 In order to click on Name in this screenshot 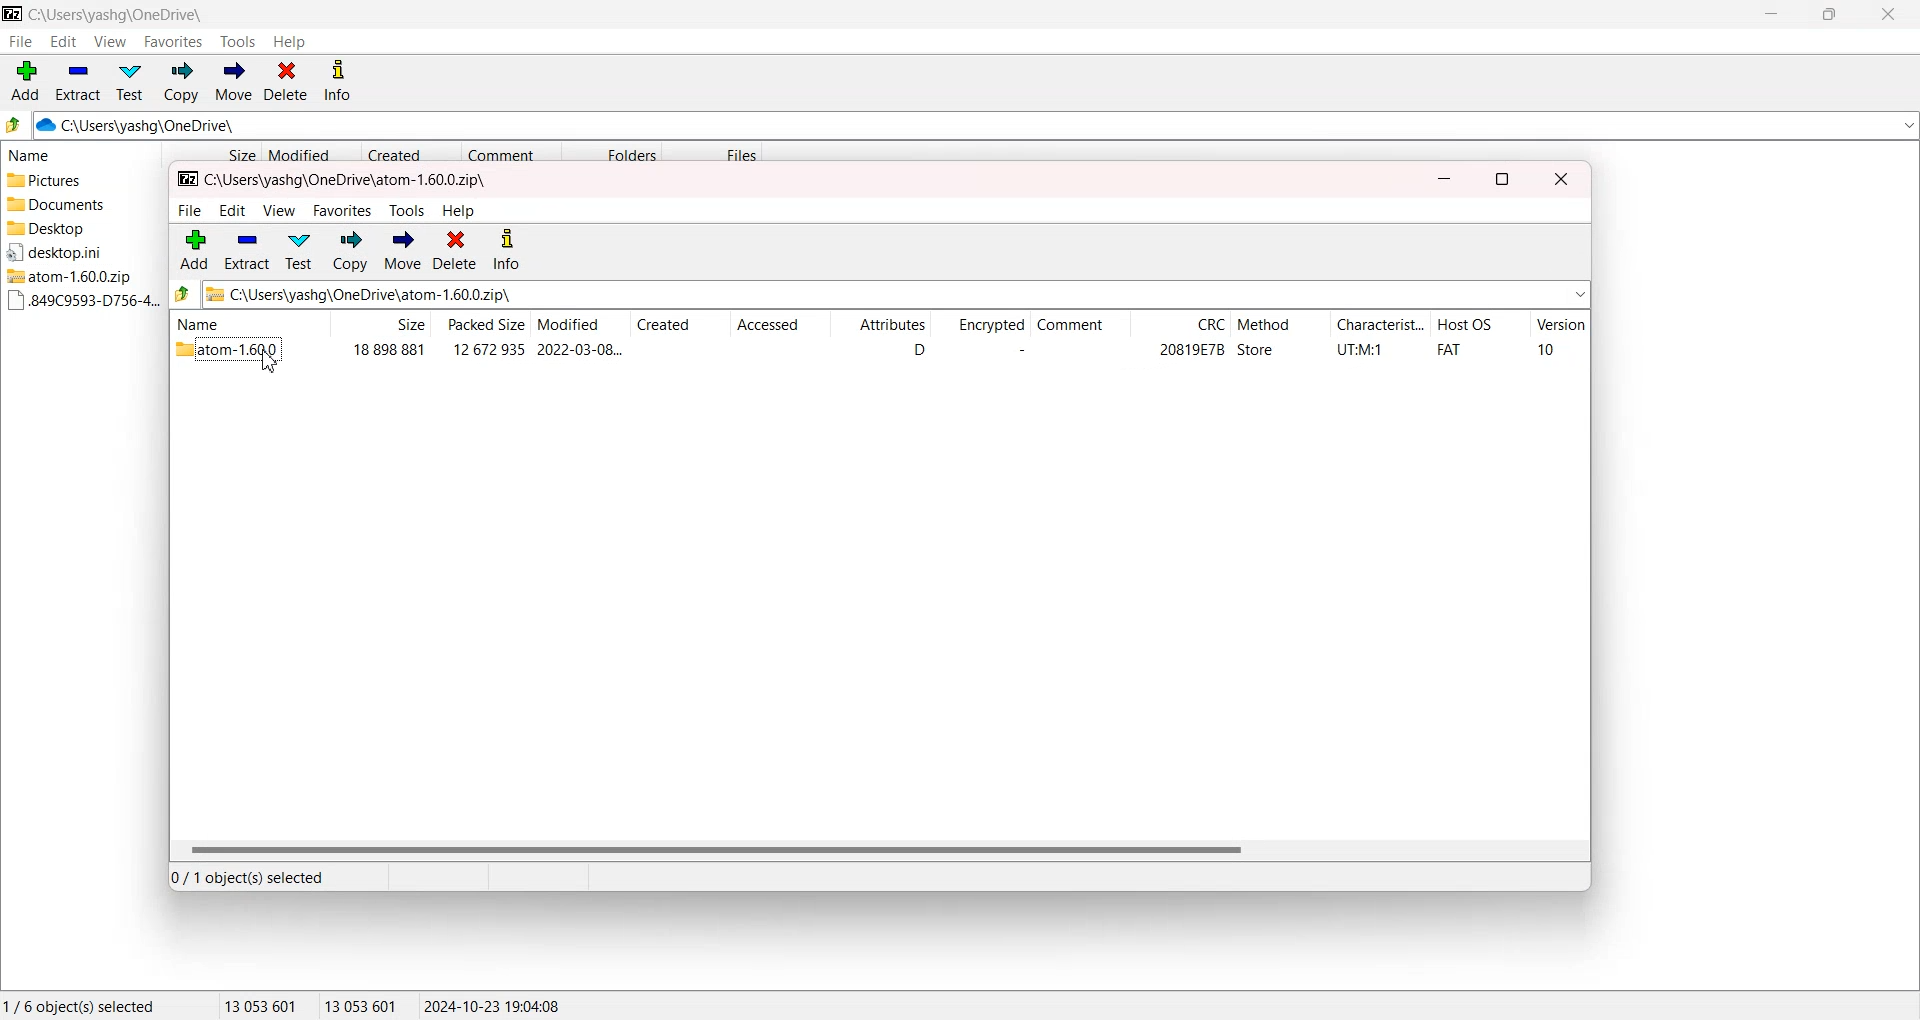, I will do `click(245, 323)`.